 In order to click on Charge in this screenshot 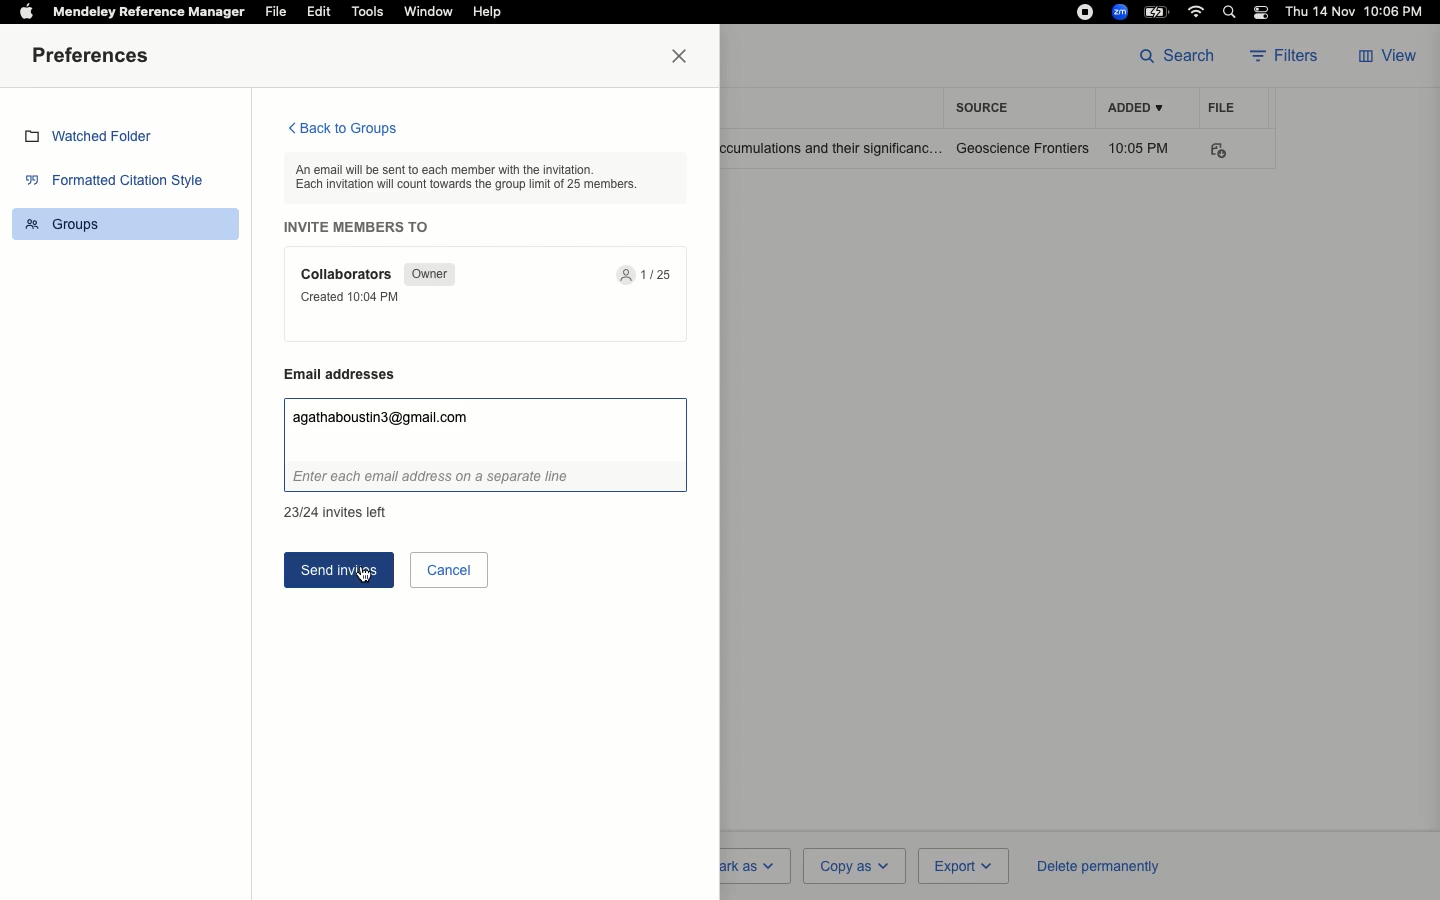, I will do `click(1159, 11)`.